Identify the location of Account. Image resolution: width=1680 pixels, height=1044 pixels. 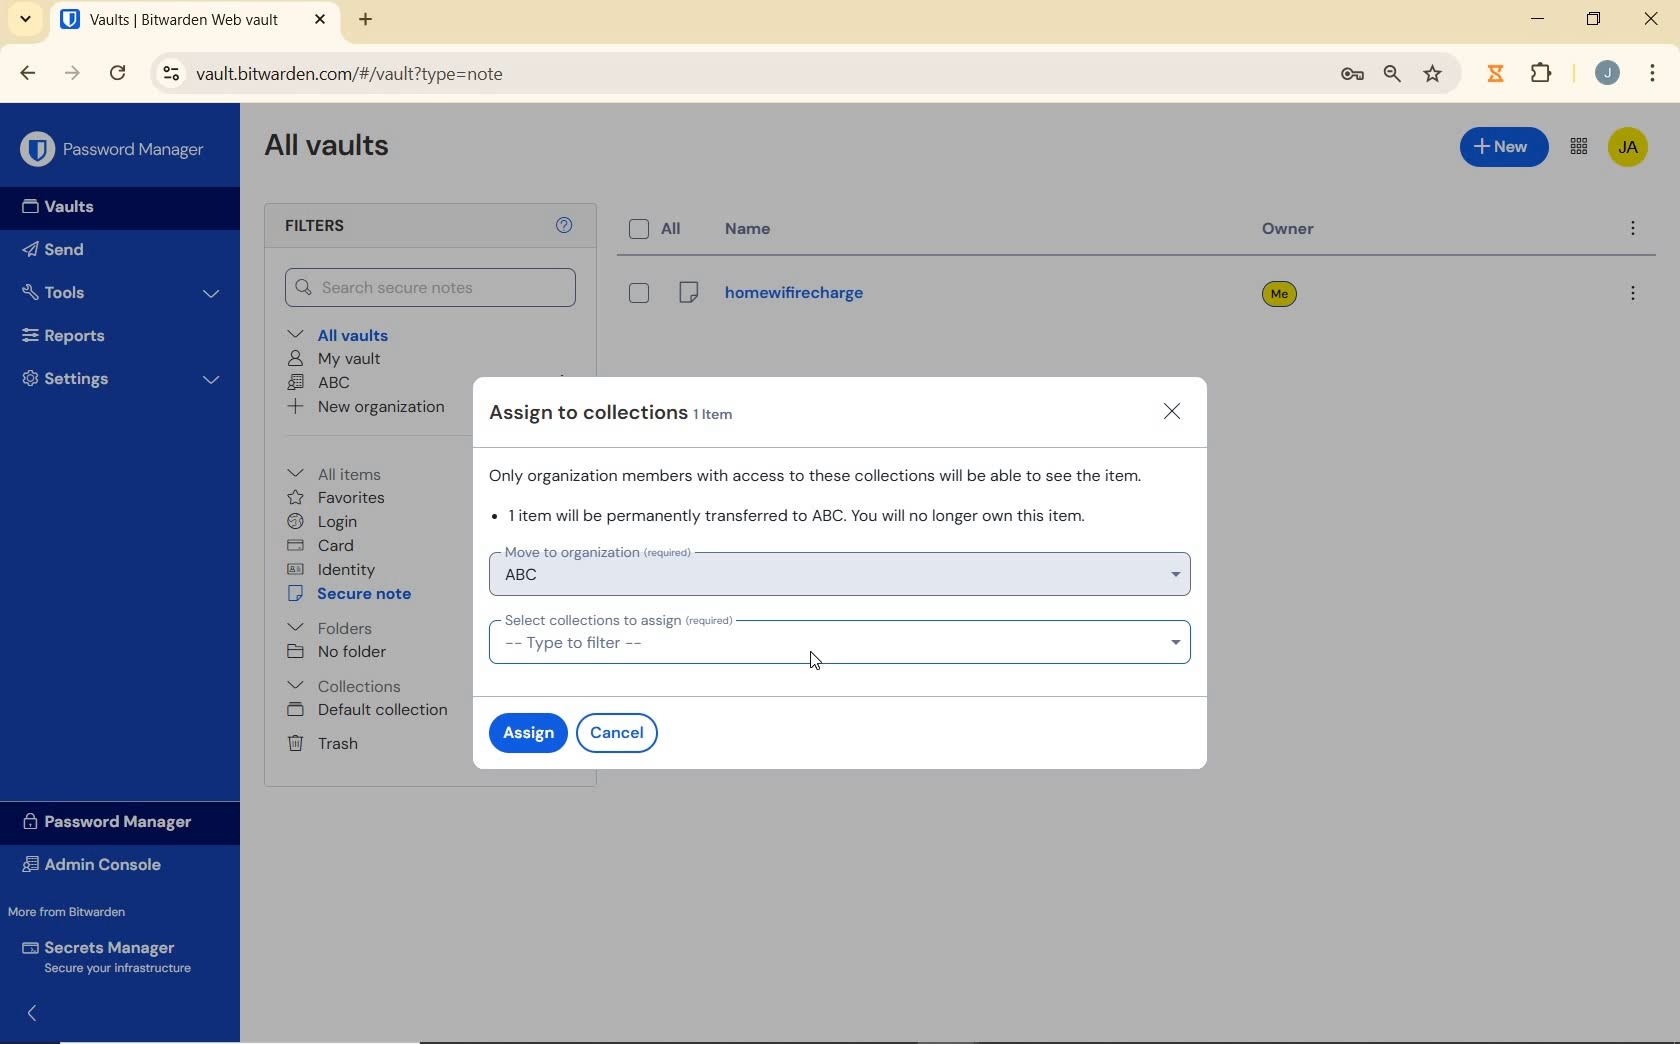
(1606, 72).